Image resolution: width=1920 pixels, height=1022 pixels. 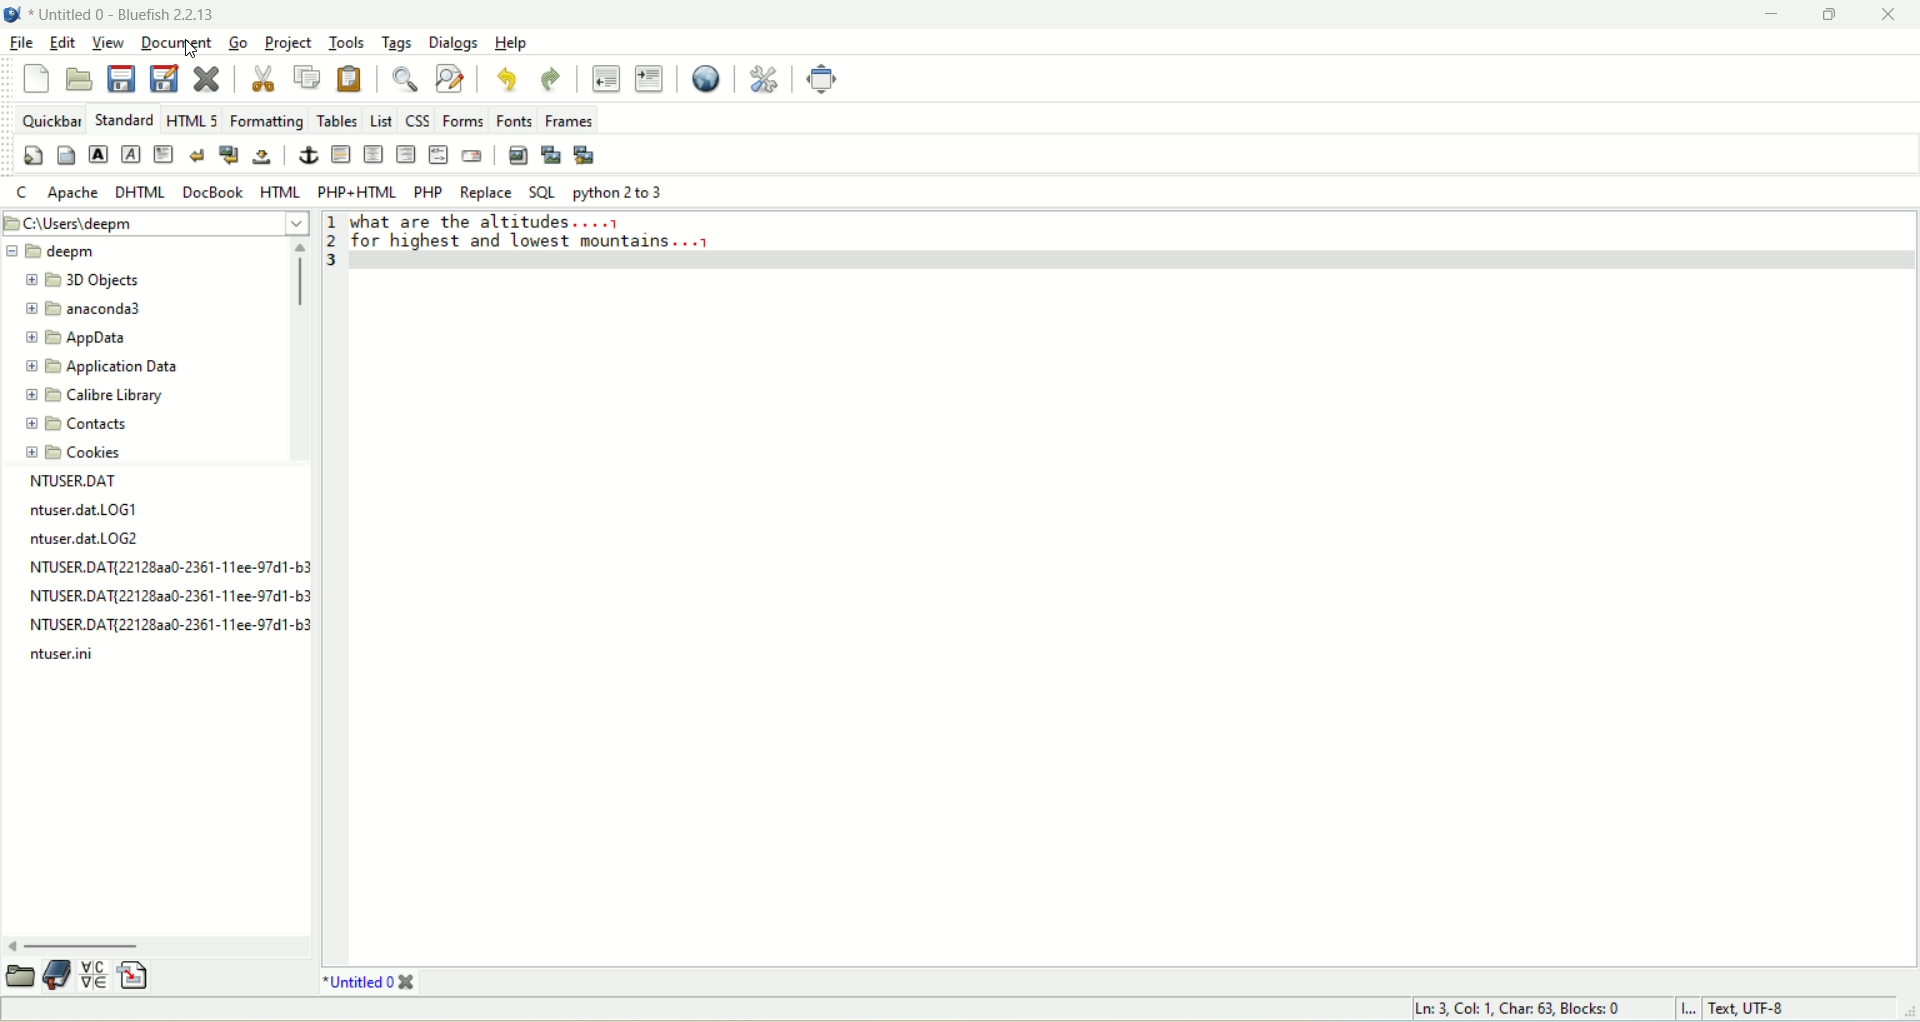 I want to click on frames, so click(x=568, y=118).